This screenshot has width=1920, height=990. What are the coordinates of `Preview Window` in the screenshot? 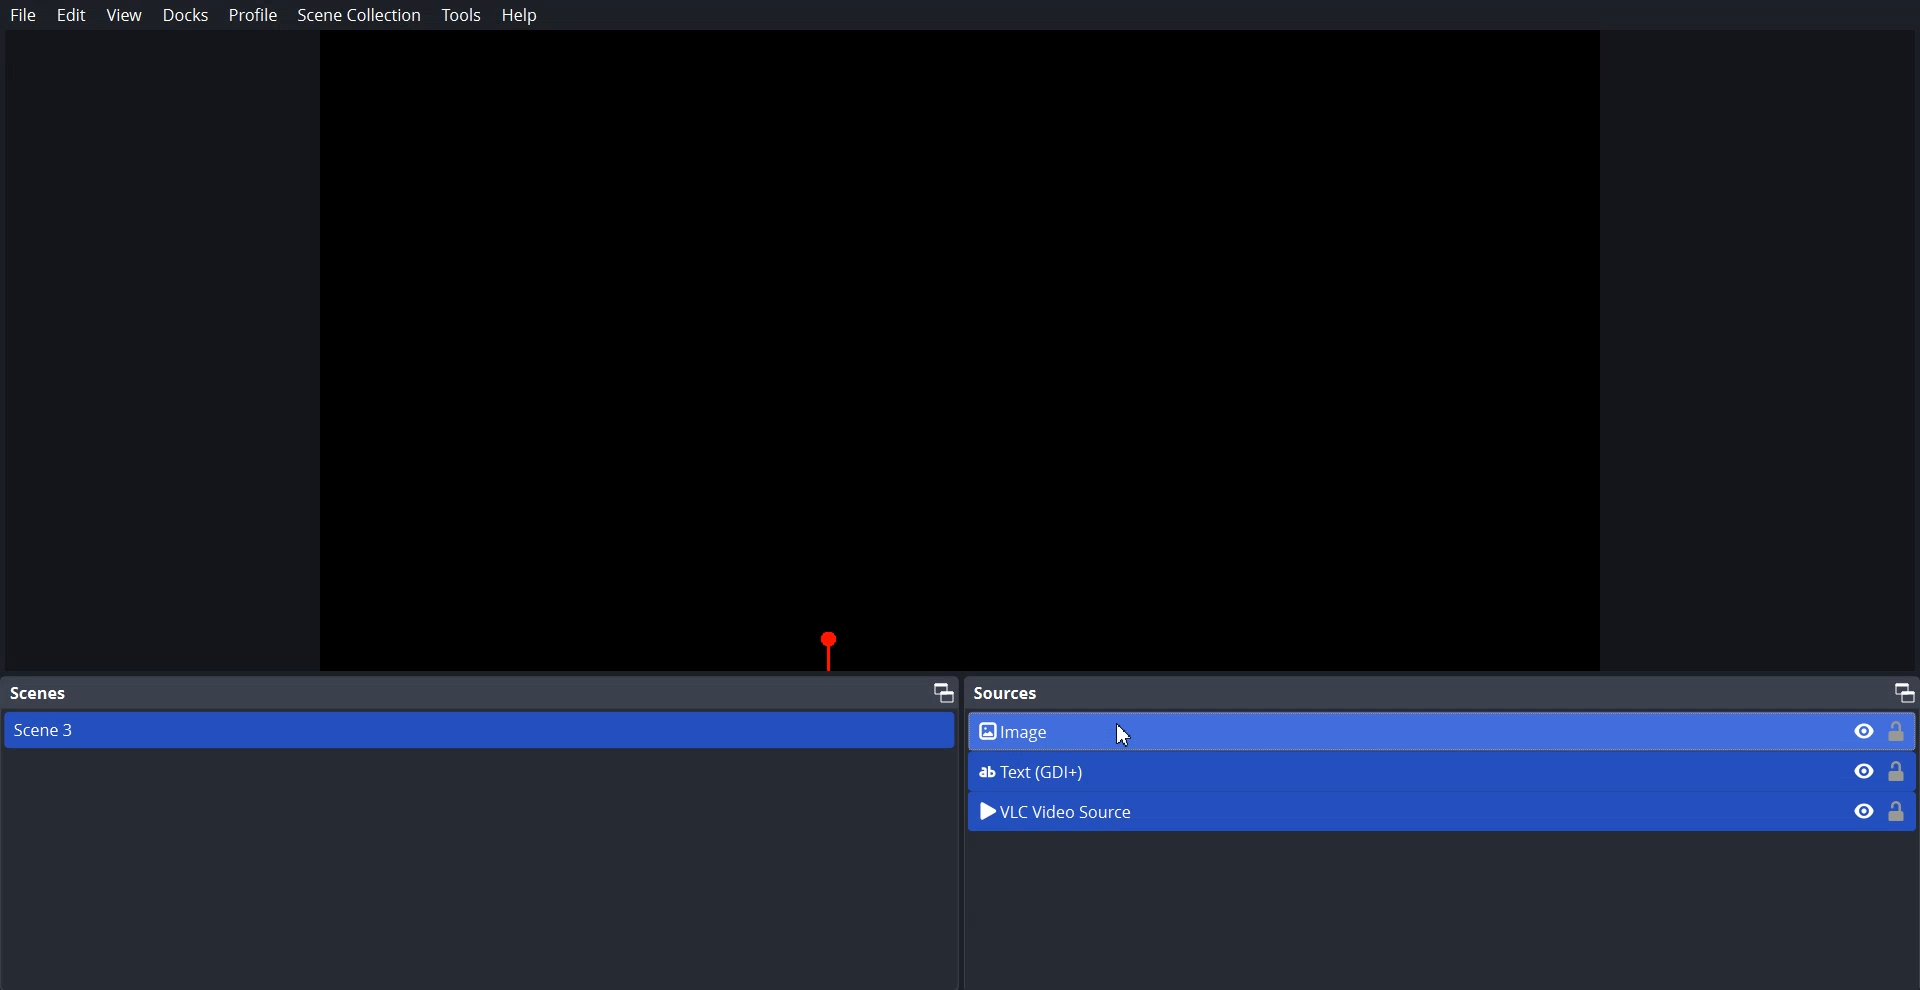 It's located at (960, 353).